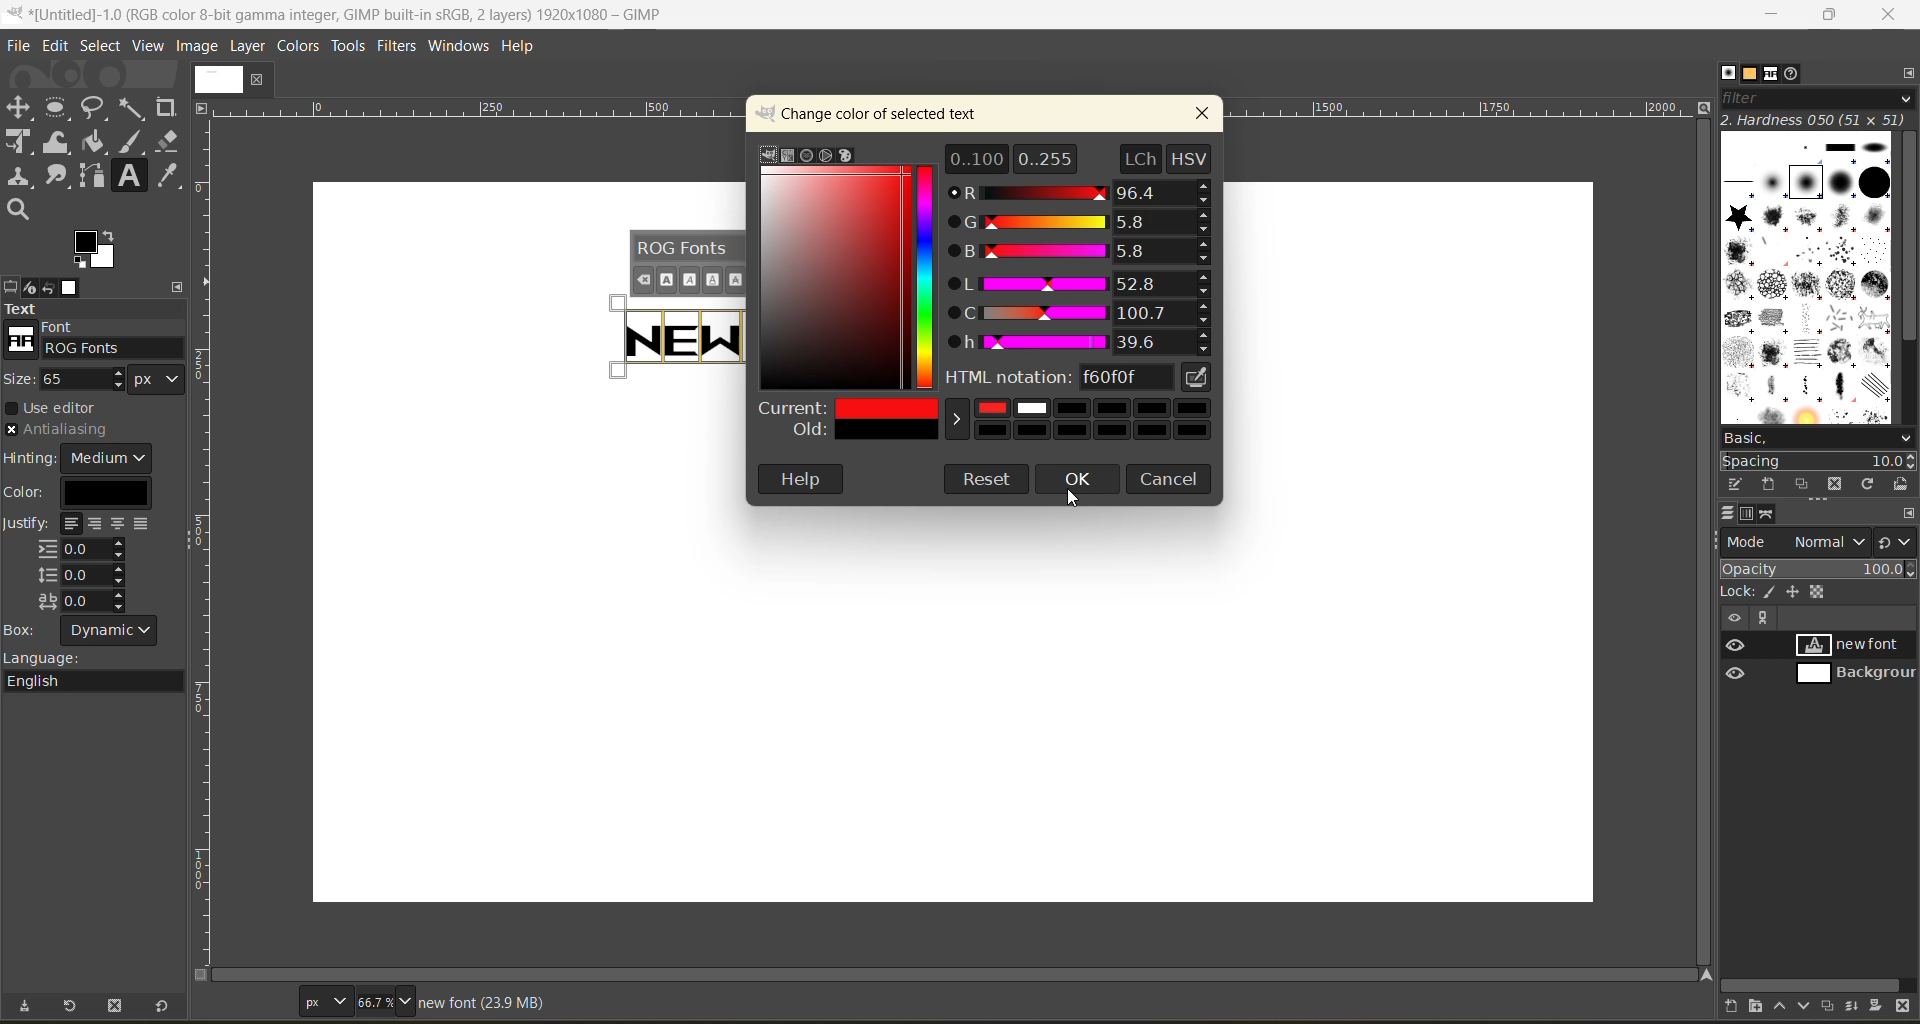 The width and height of the screenshot is (1920, 1024). What do you see at coordinates (1739, 661) in the screenshot?
I see `preview` at bounding box center [1739, 661].